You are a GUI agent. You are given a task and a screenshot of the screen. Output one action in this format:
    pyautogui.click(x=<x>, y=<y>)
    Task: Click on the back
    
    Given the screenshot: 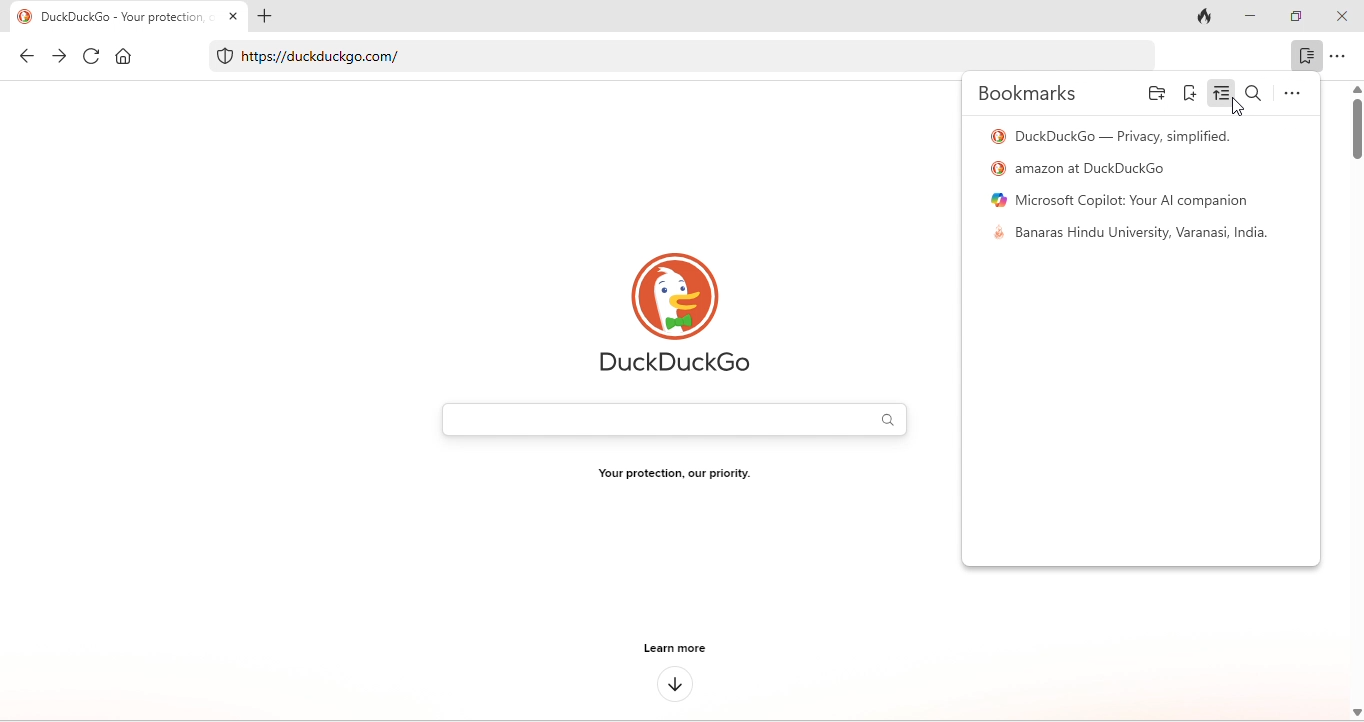 What is the action you would take?
    pyautogui.click(x=26, y=55)
    